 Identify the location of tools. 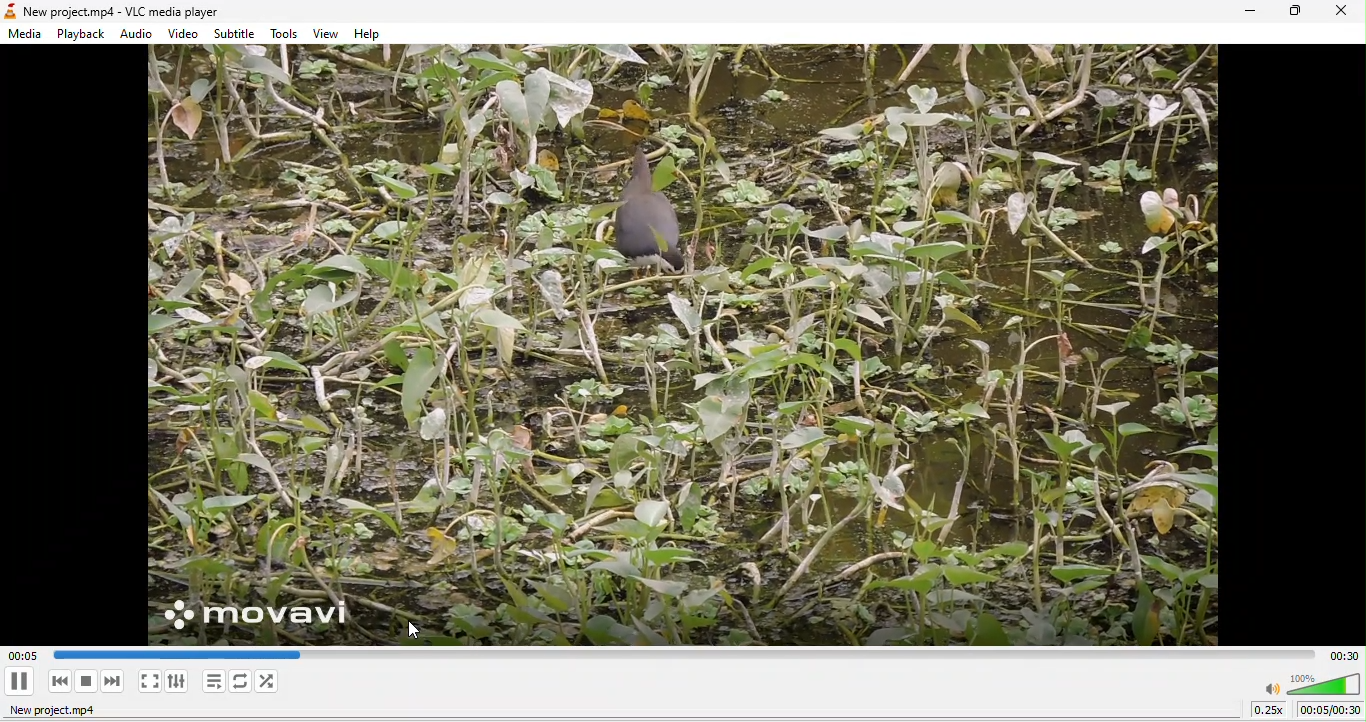
(286, 35).